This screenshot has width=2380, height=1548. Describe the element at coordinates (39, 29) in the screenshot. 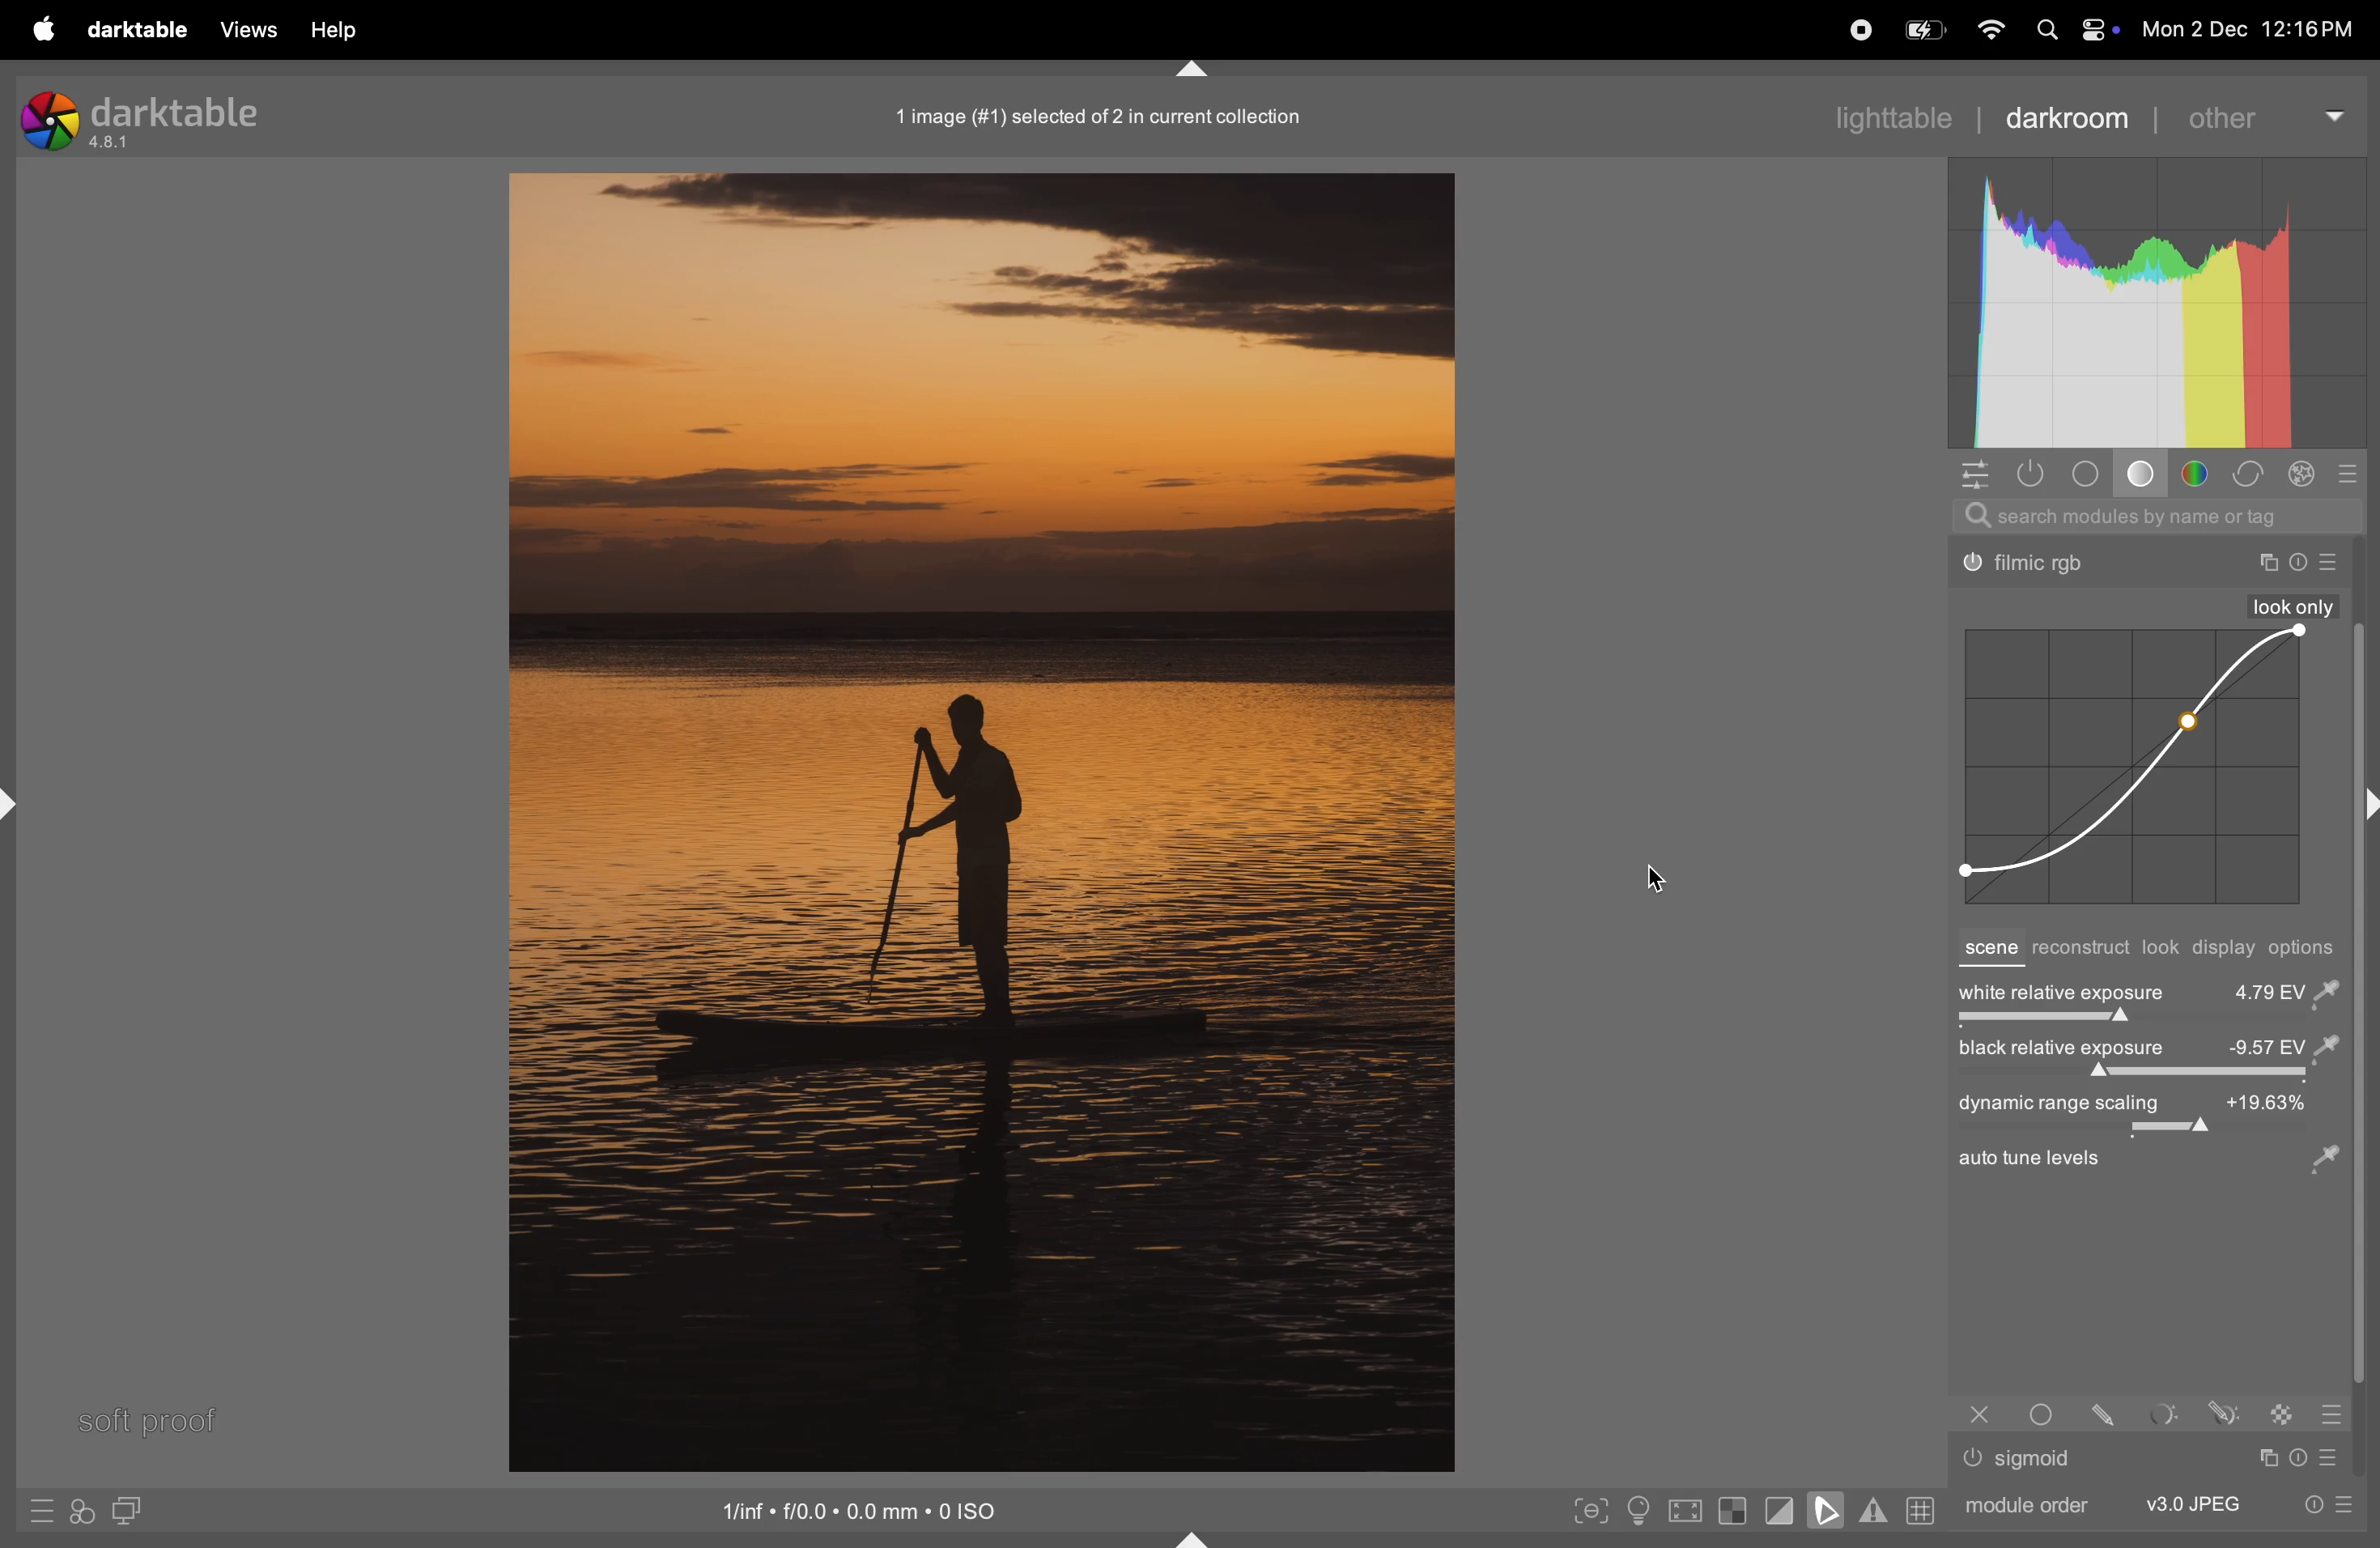

I see `apple menu` at that location.